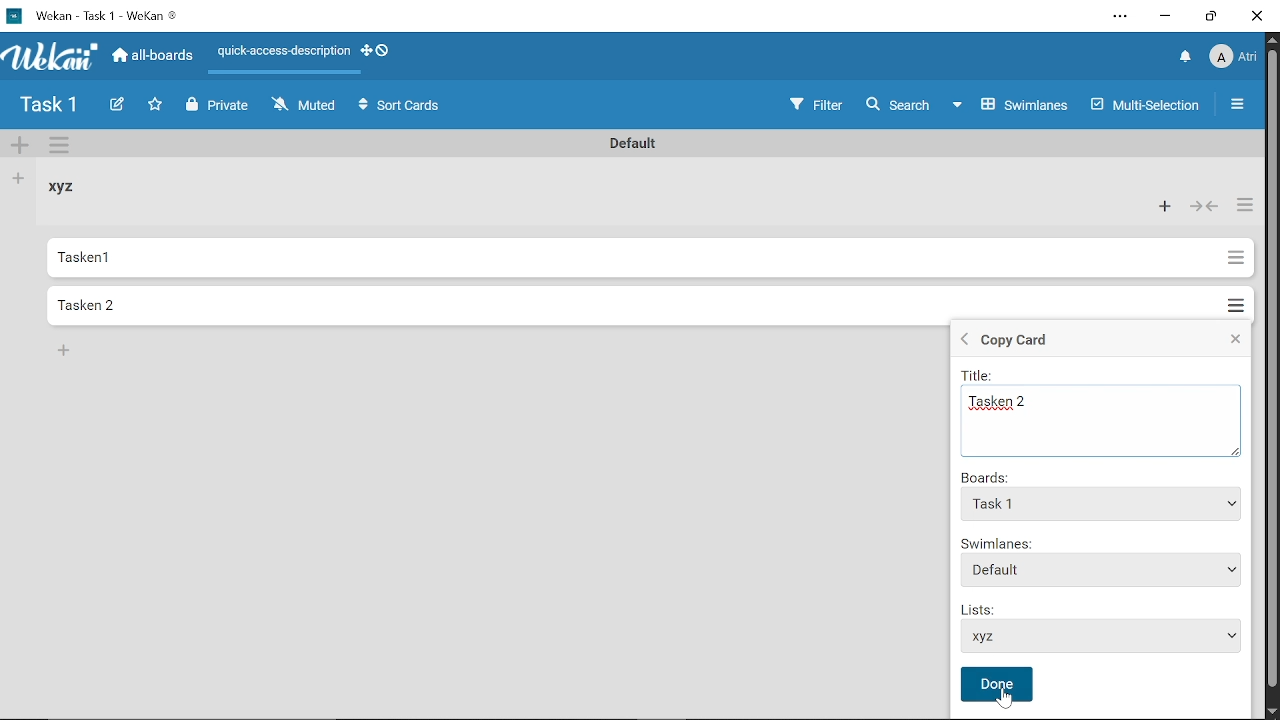  Describe the element at coordinates (68, 188) in the screenshot. I see `List titled "xyz"` at that location.